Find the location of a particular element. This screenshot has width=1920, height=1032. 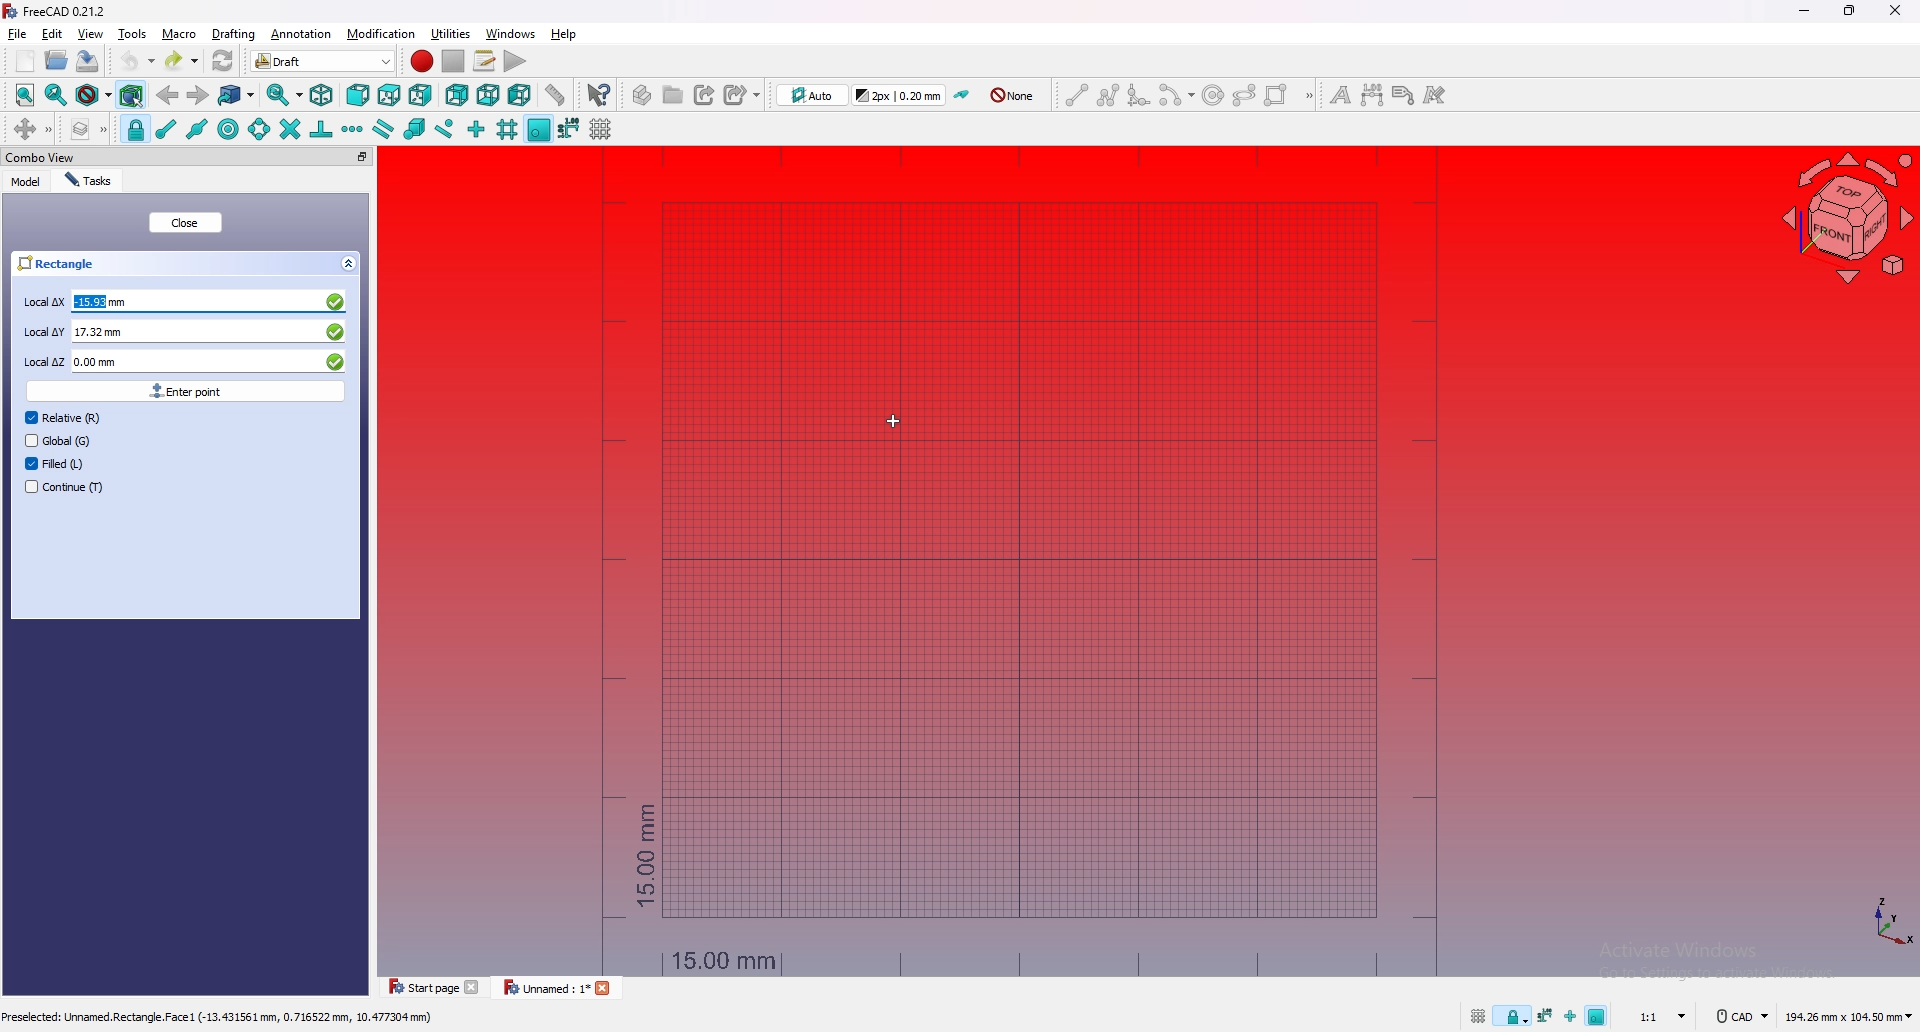

unnamed : 1* is located at coordinates (547, 989).